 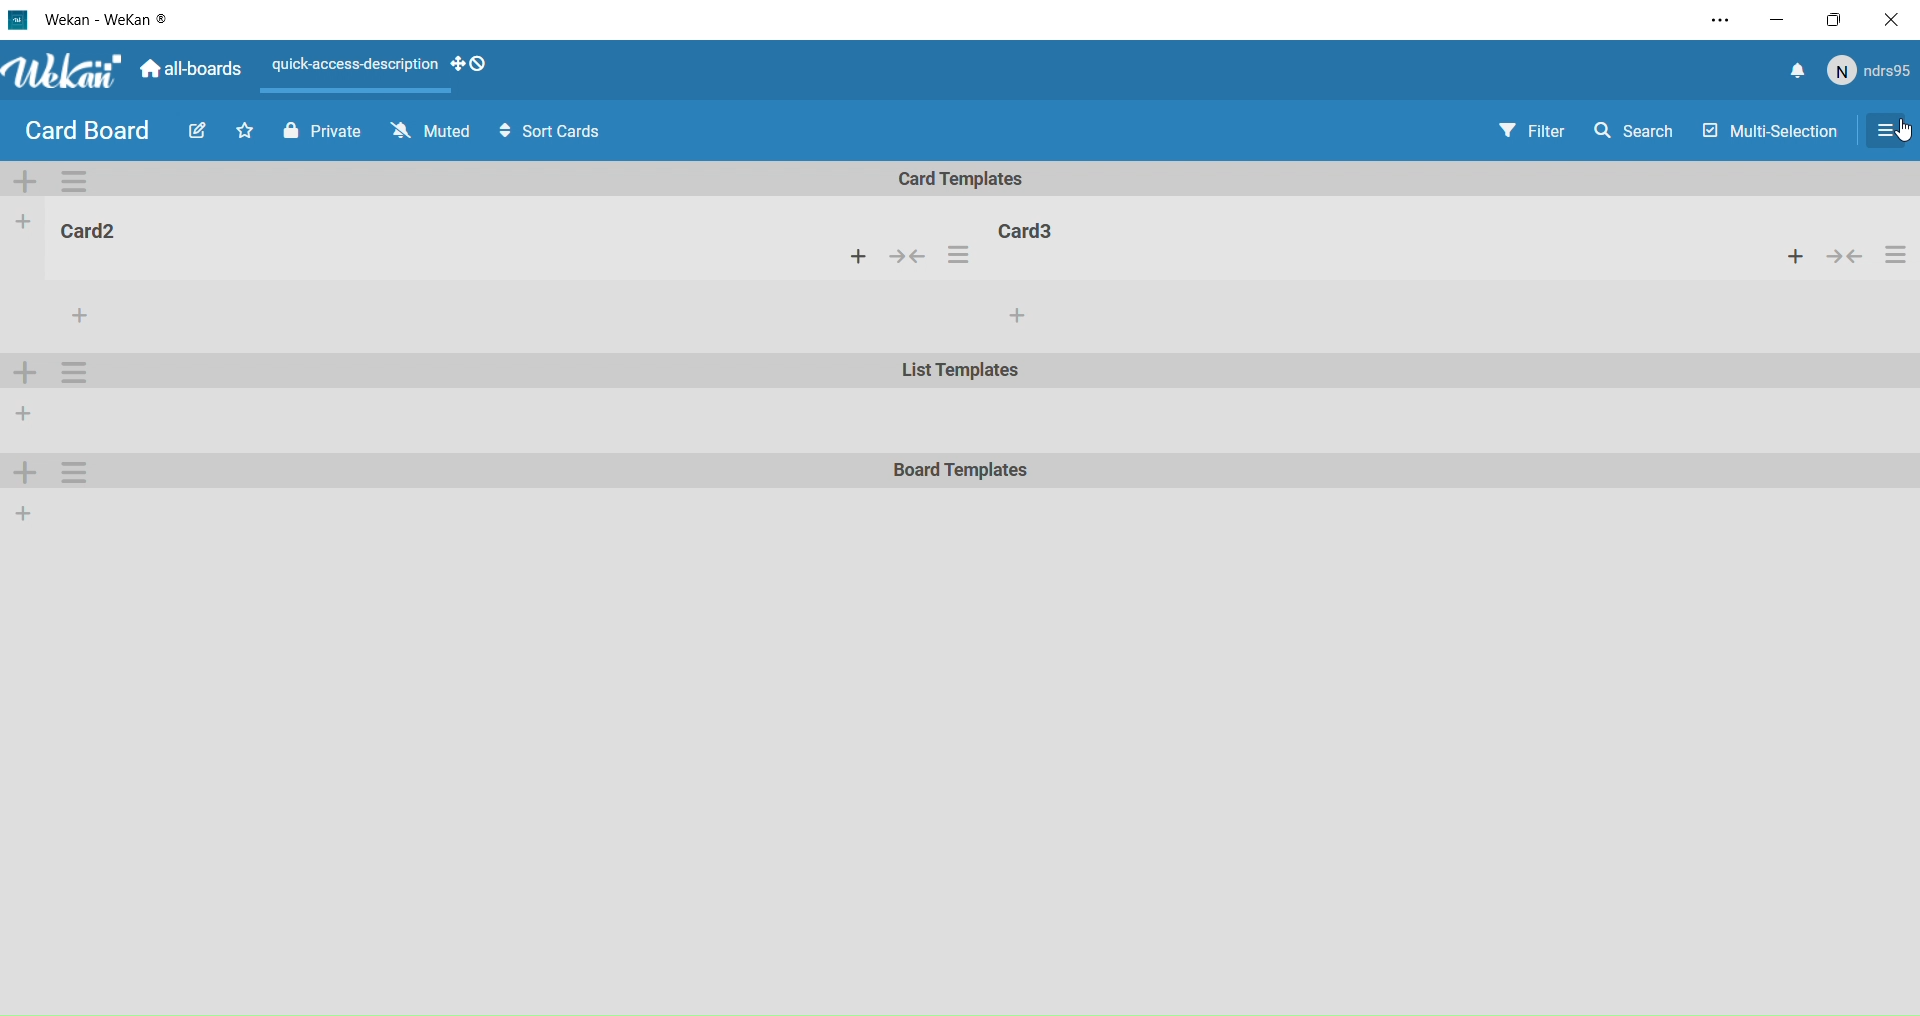 I want to click on Add, so click(x=28, y=475).